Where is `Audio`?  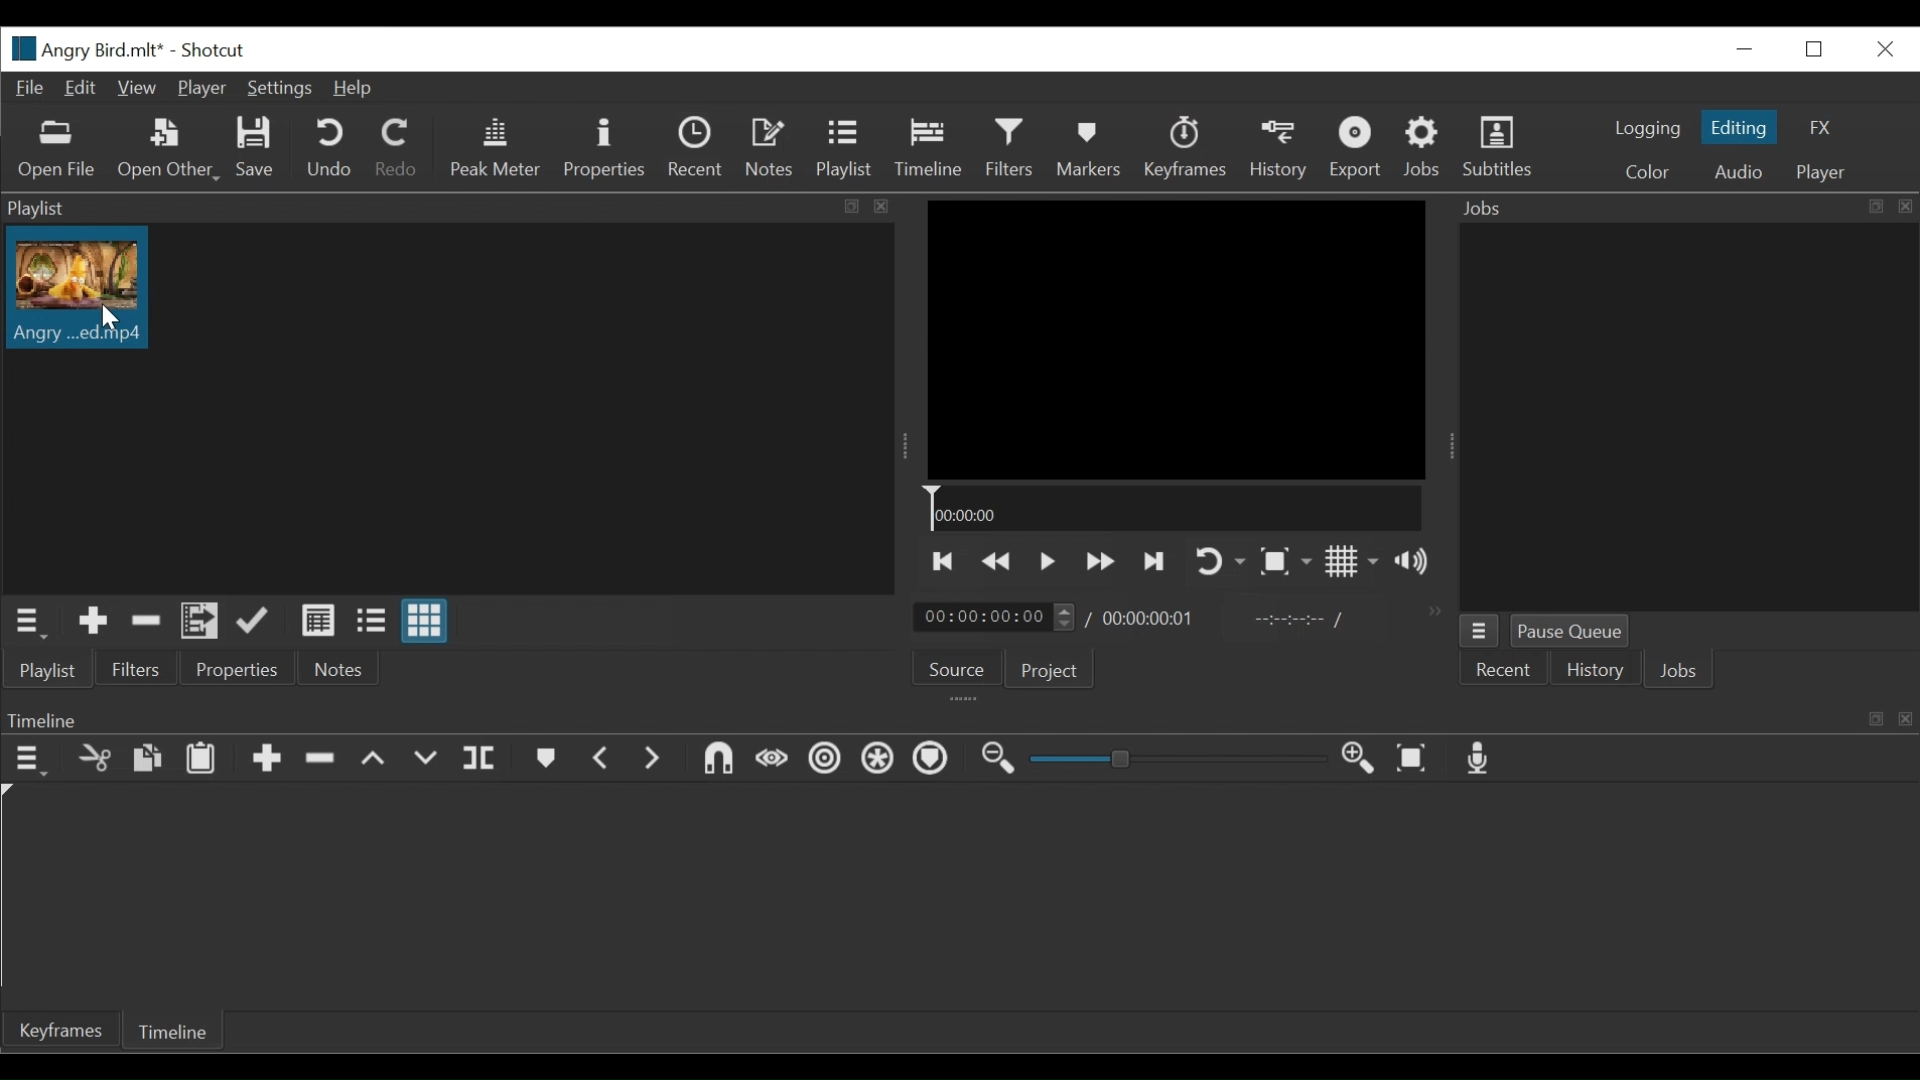 Audio is located at coordinates (1744, 171).